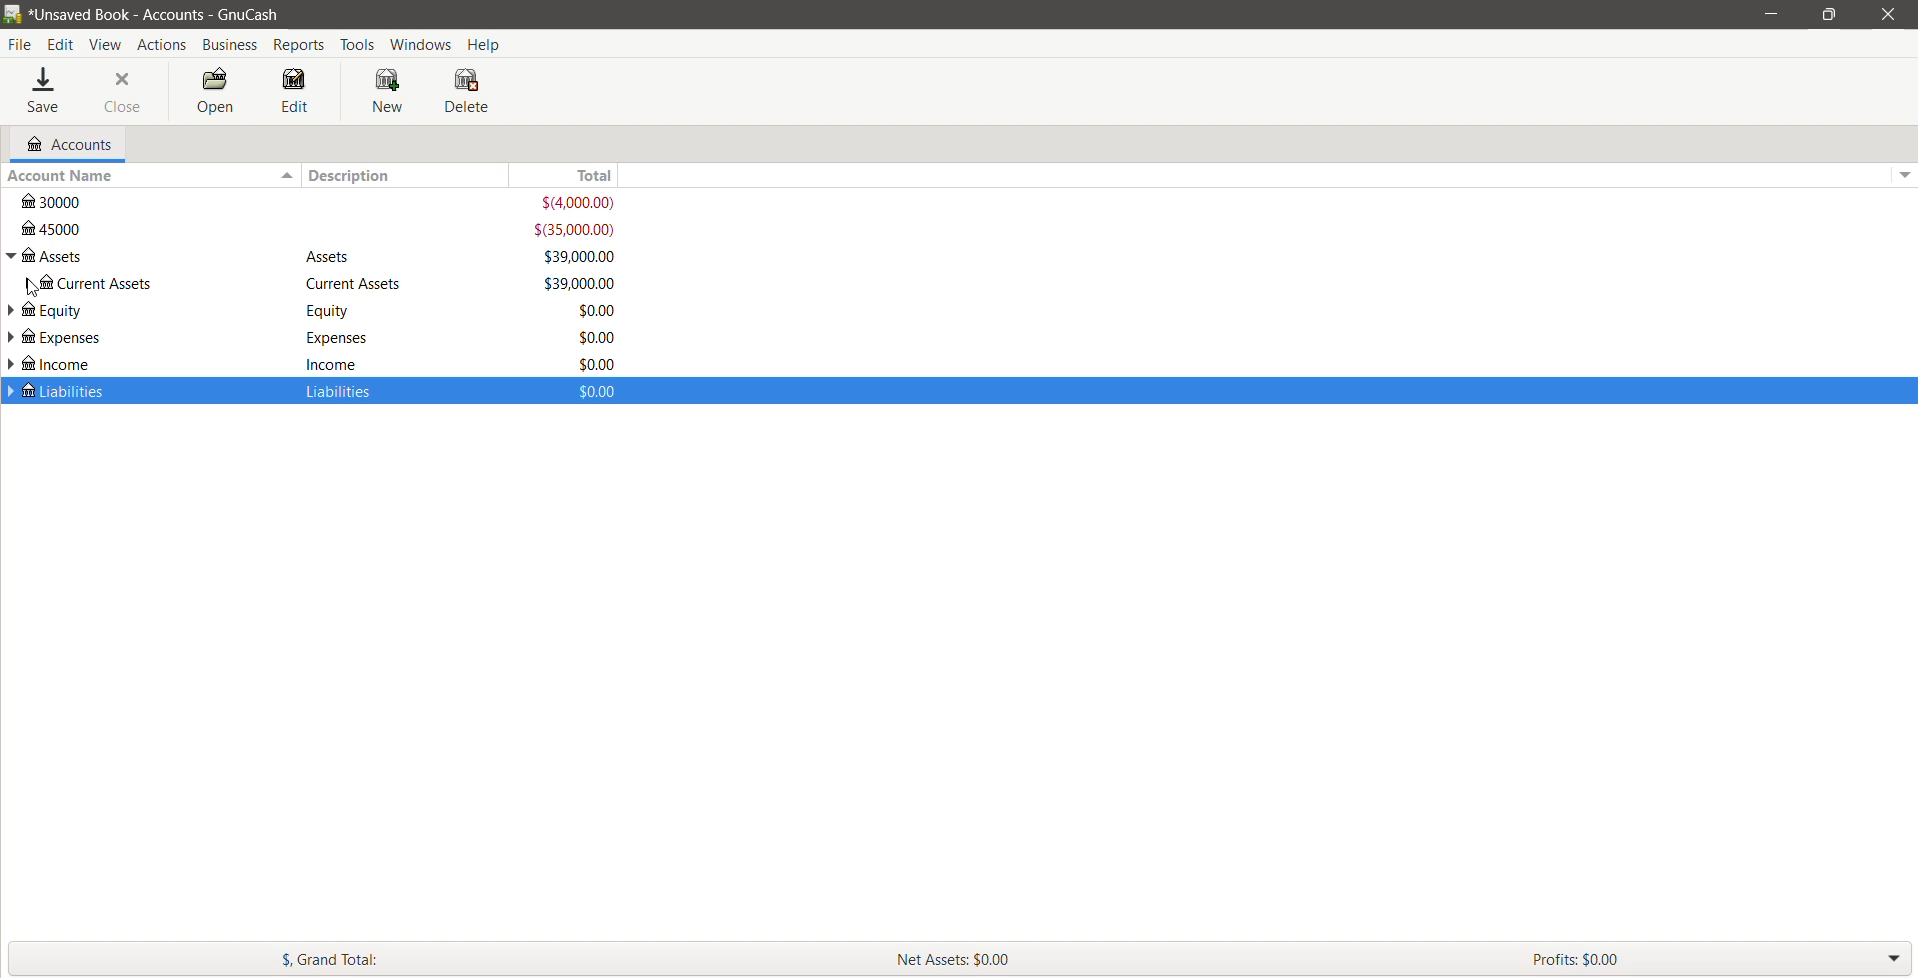  What do you see at coordinates (345, 336) in the screenshot?
I see `Income` at bounding box center [345, 336].